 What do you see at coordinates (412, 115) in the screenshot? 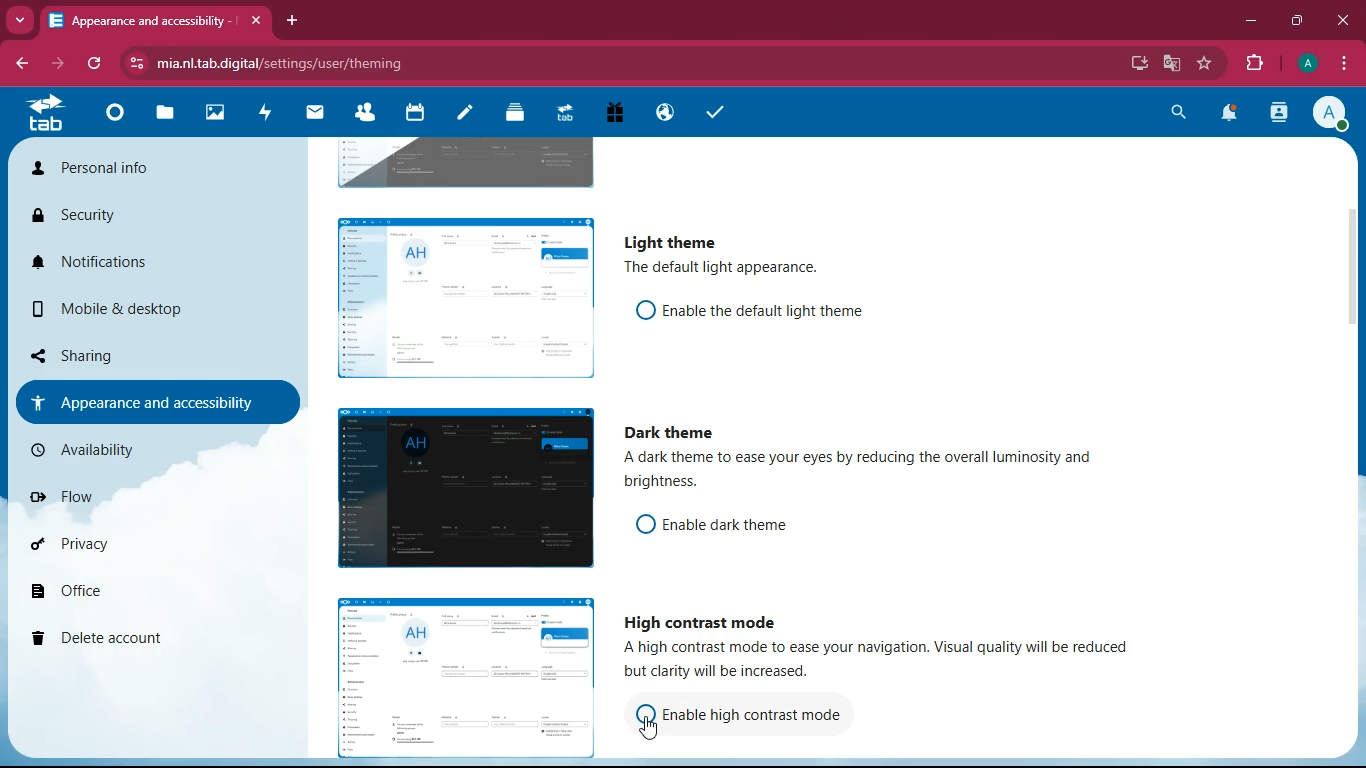
I see `calendar` at bounding box center [412, 115].